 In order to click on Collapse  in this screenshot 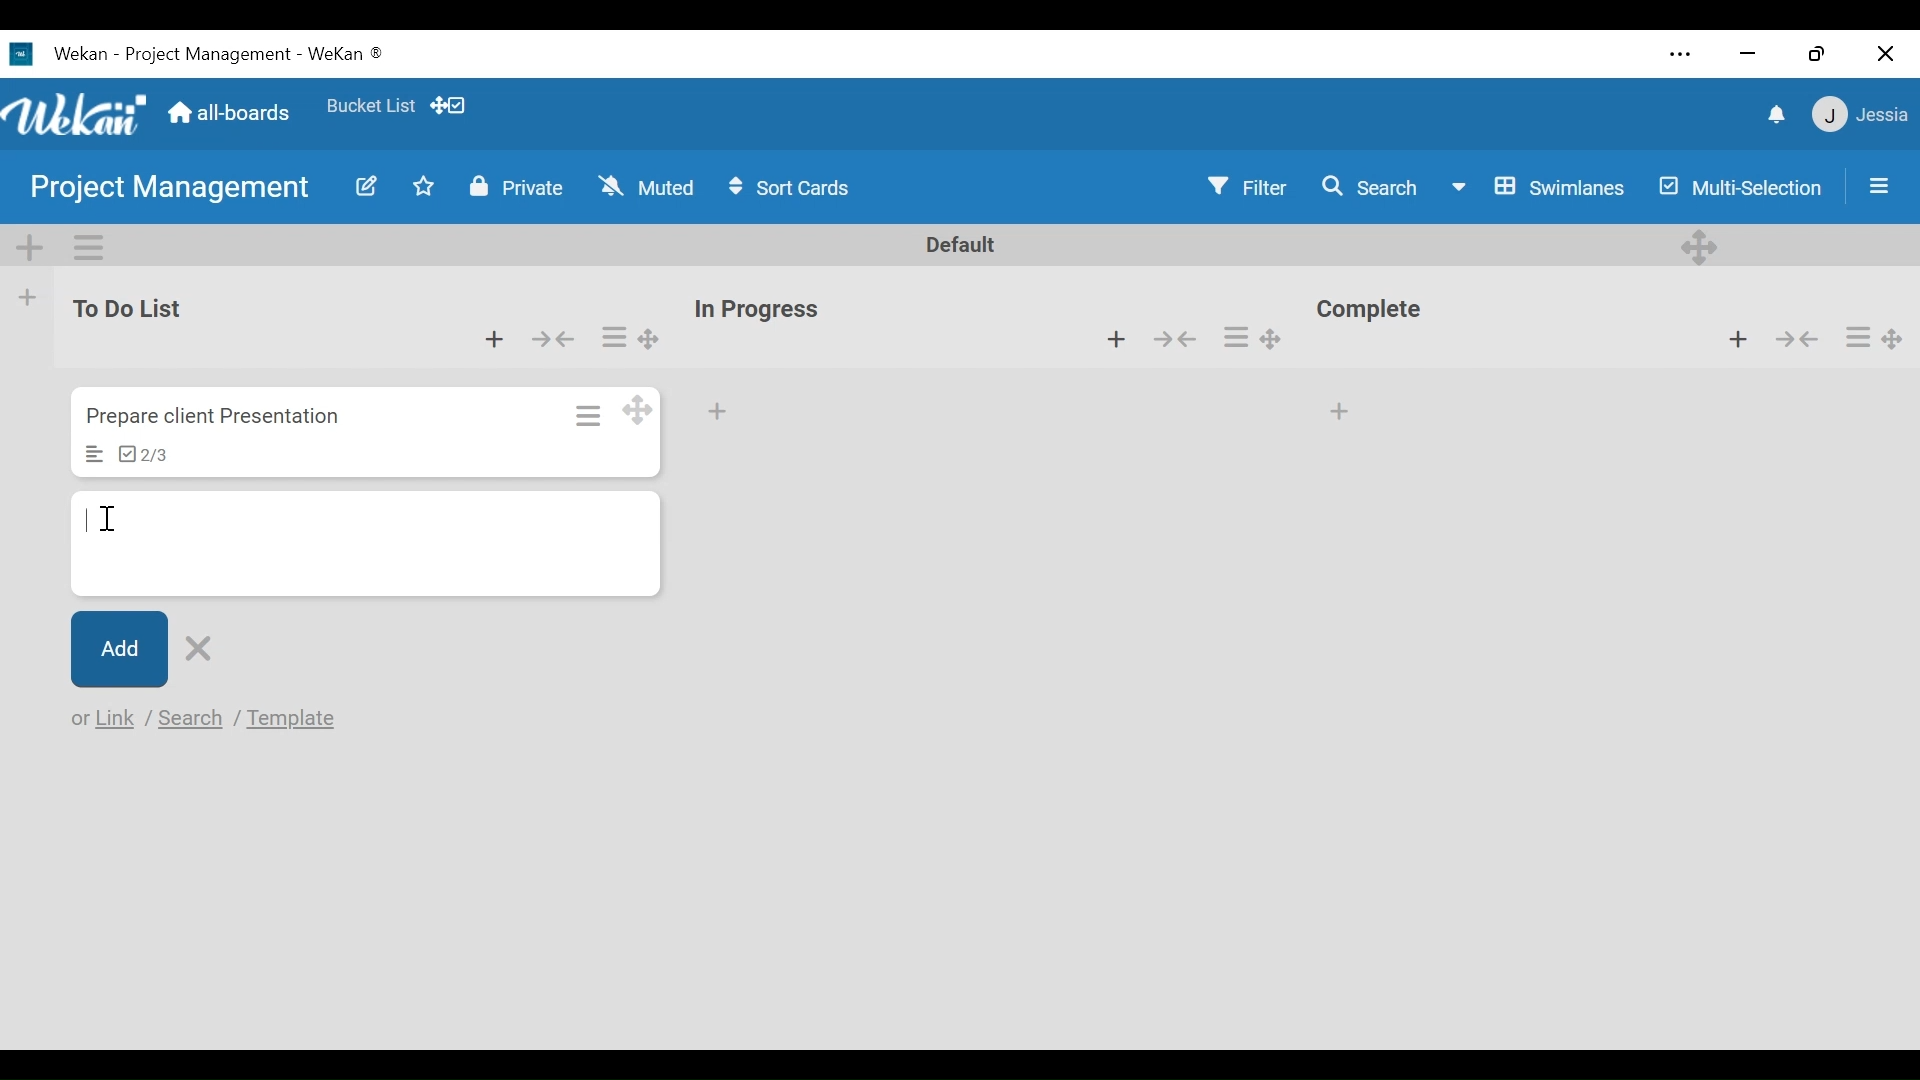, I will do `click(1796, 339)`.